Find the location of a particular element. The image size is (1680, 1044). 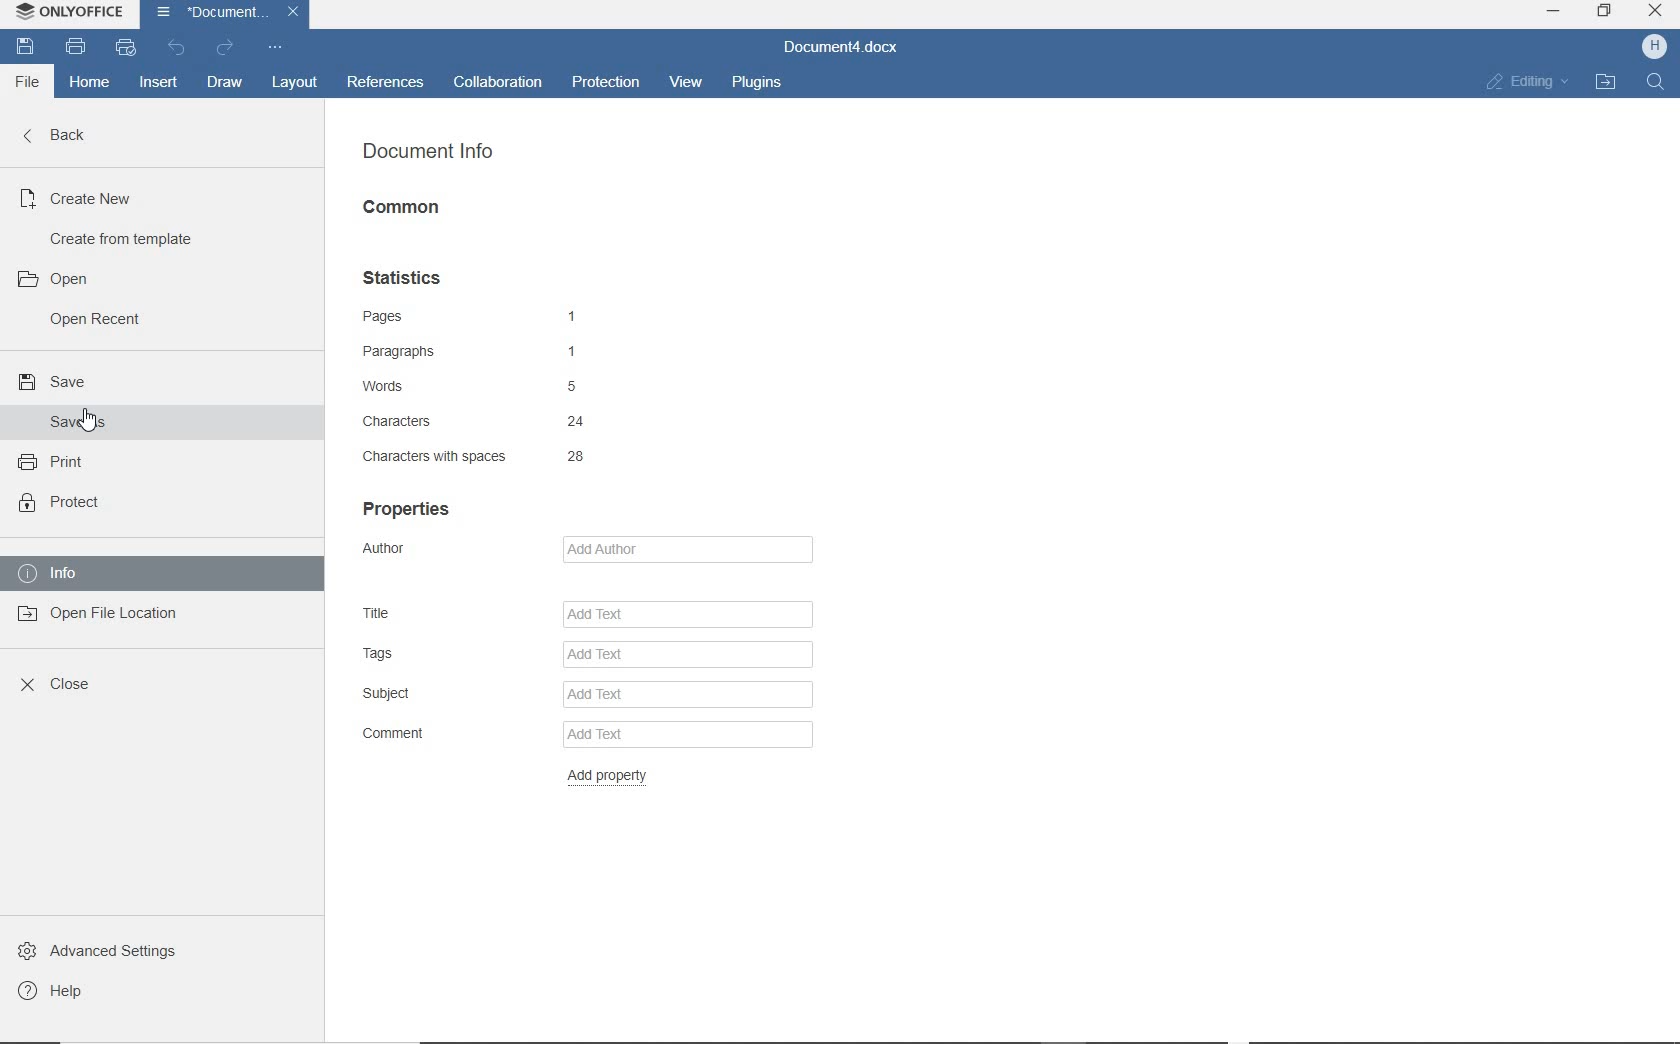

open file location is located at coordinates (103, 617).